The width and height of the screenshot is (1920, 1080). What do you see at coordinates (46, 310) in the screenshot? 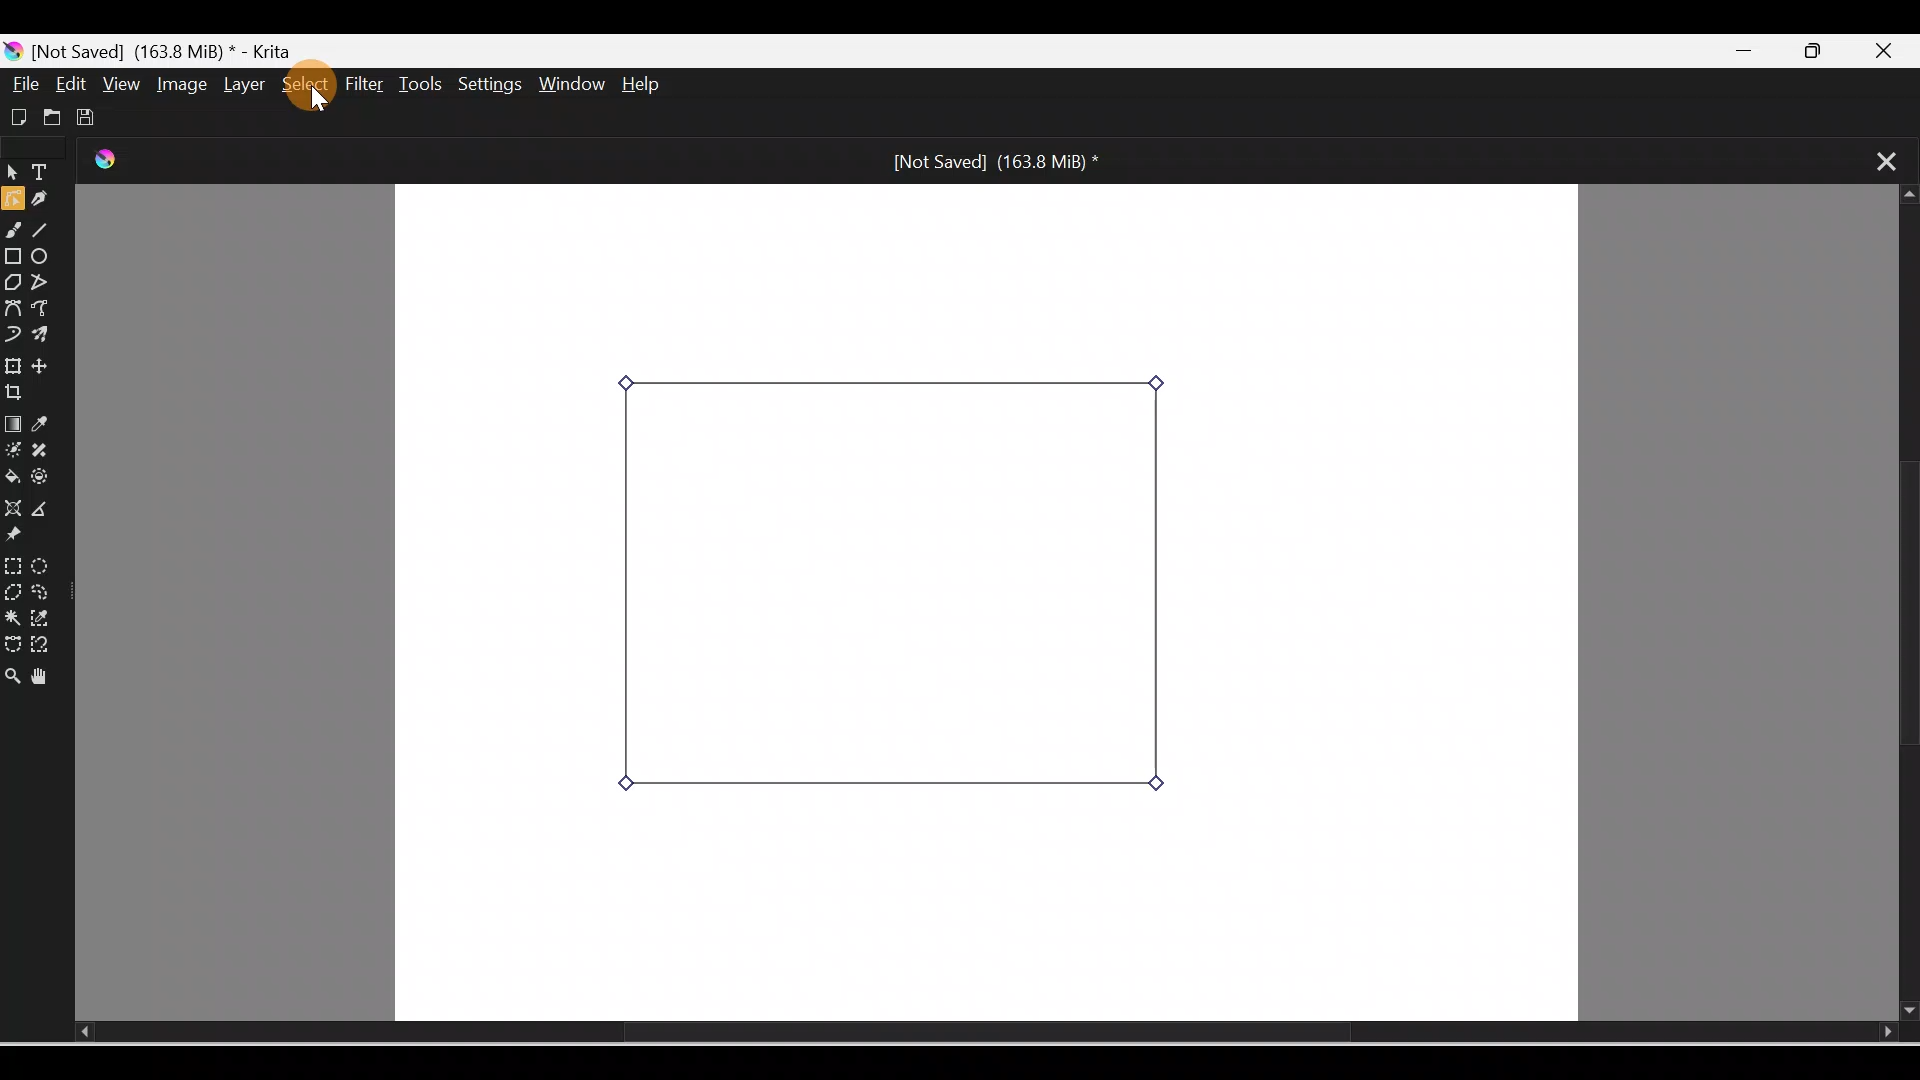
I see `Freehand path tool` at bounding box center [46, 310].